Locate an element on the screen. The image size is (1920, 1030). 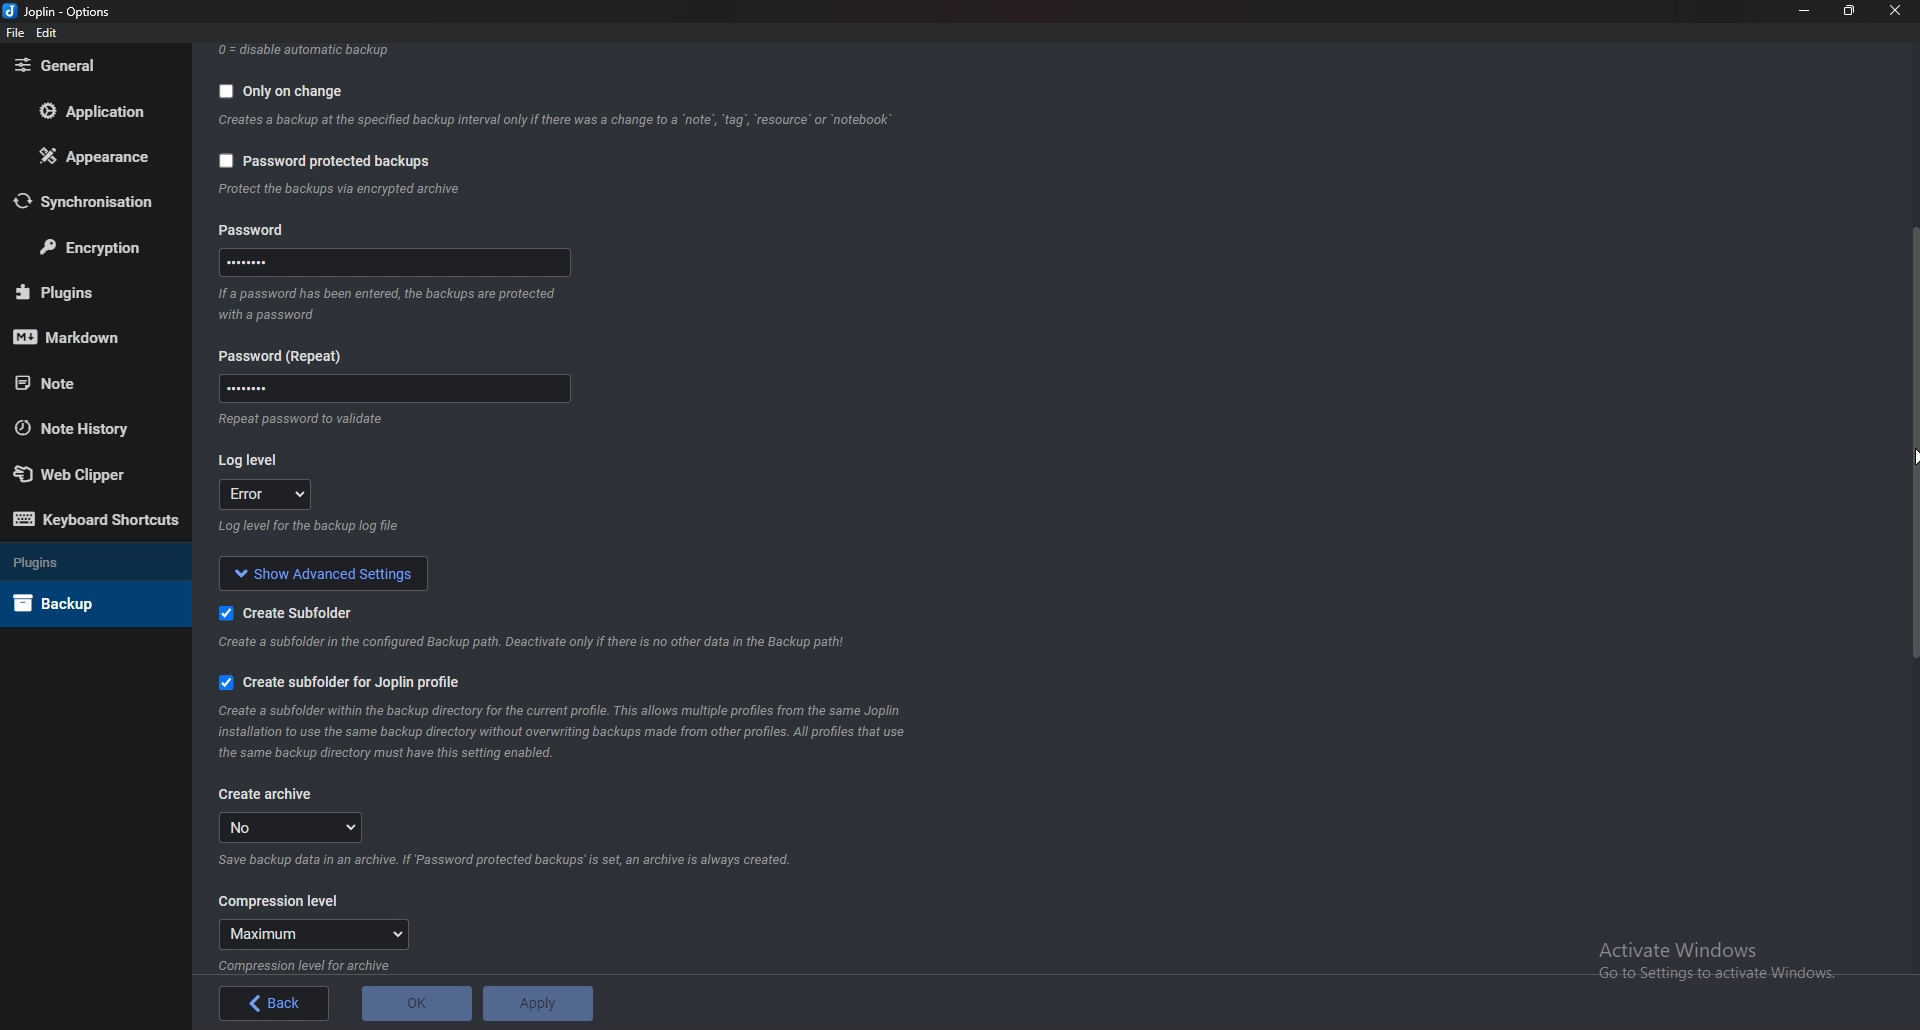
Resize is located at coordinates (1850, 11).